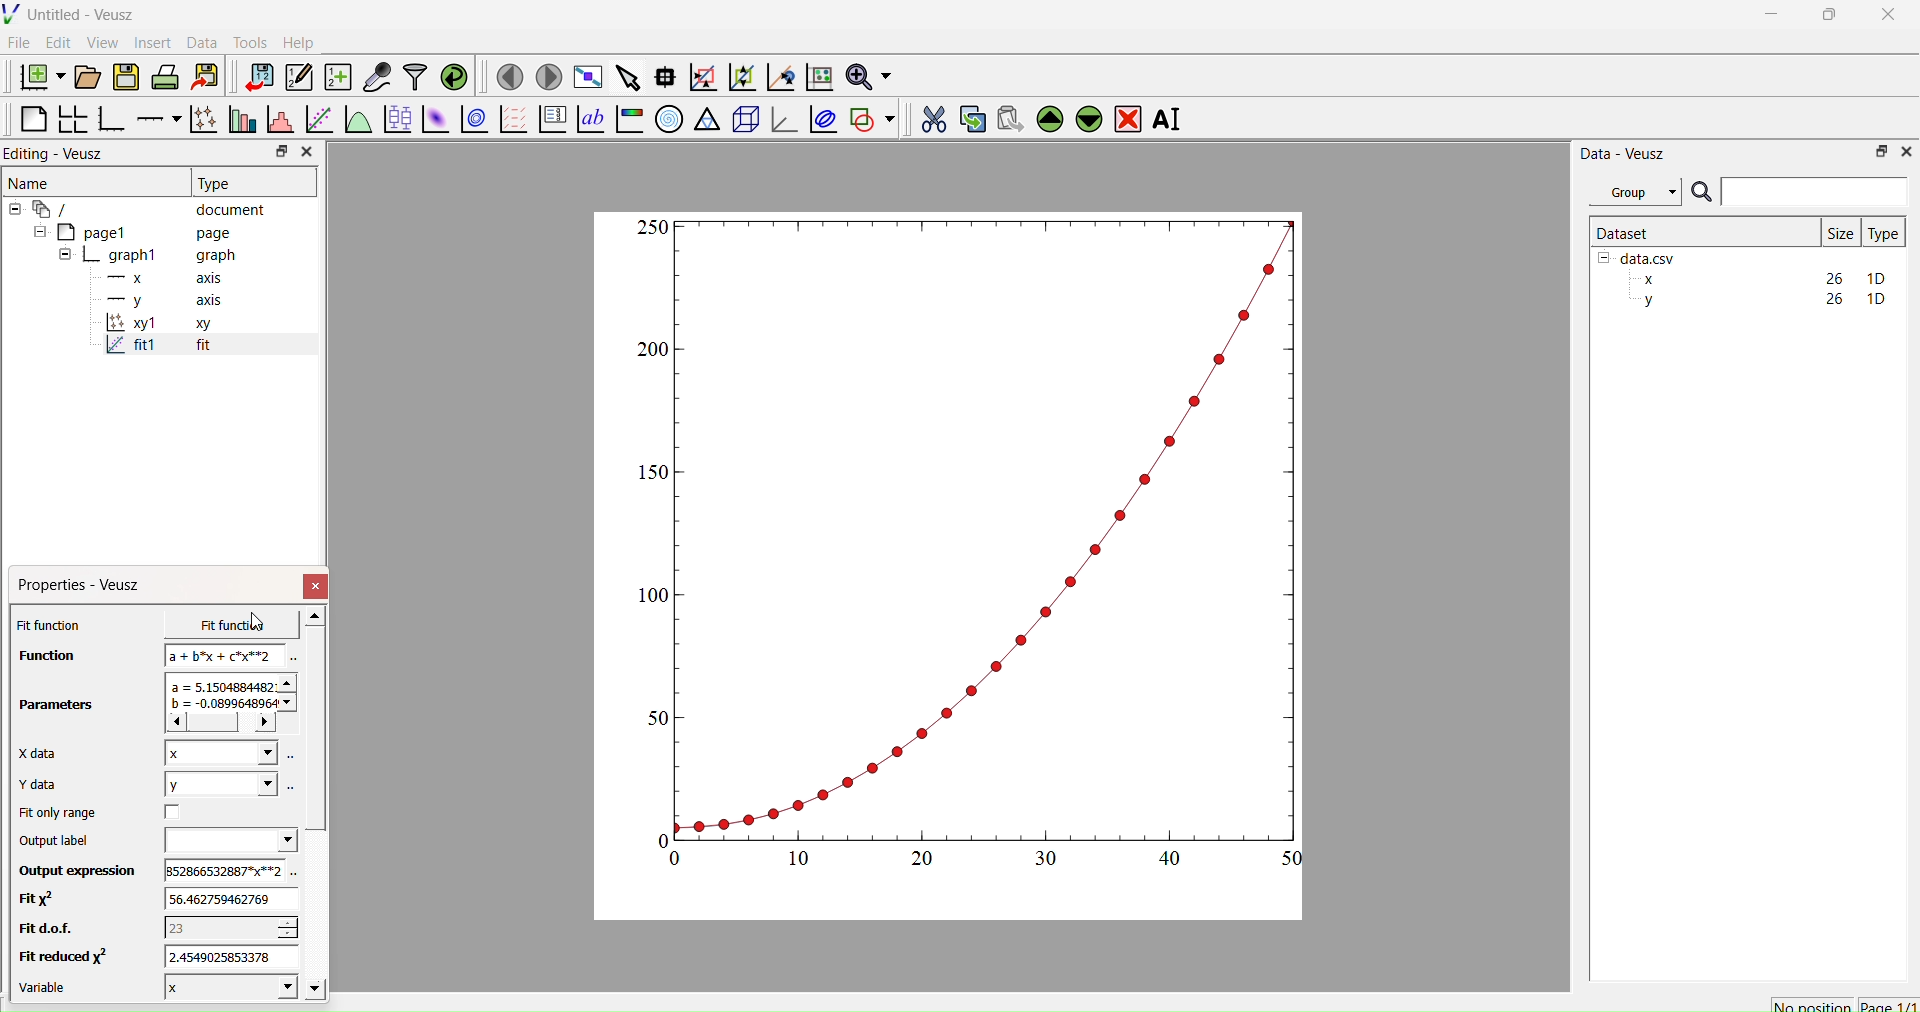 Image resolution: width=1920 pixels, height=1012 pixels. I want to click on Select using dataset browser, so click(295, 875).